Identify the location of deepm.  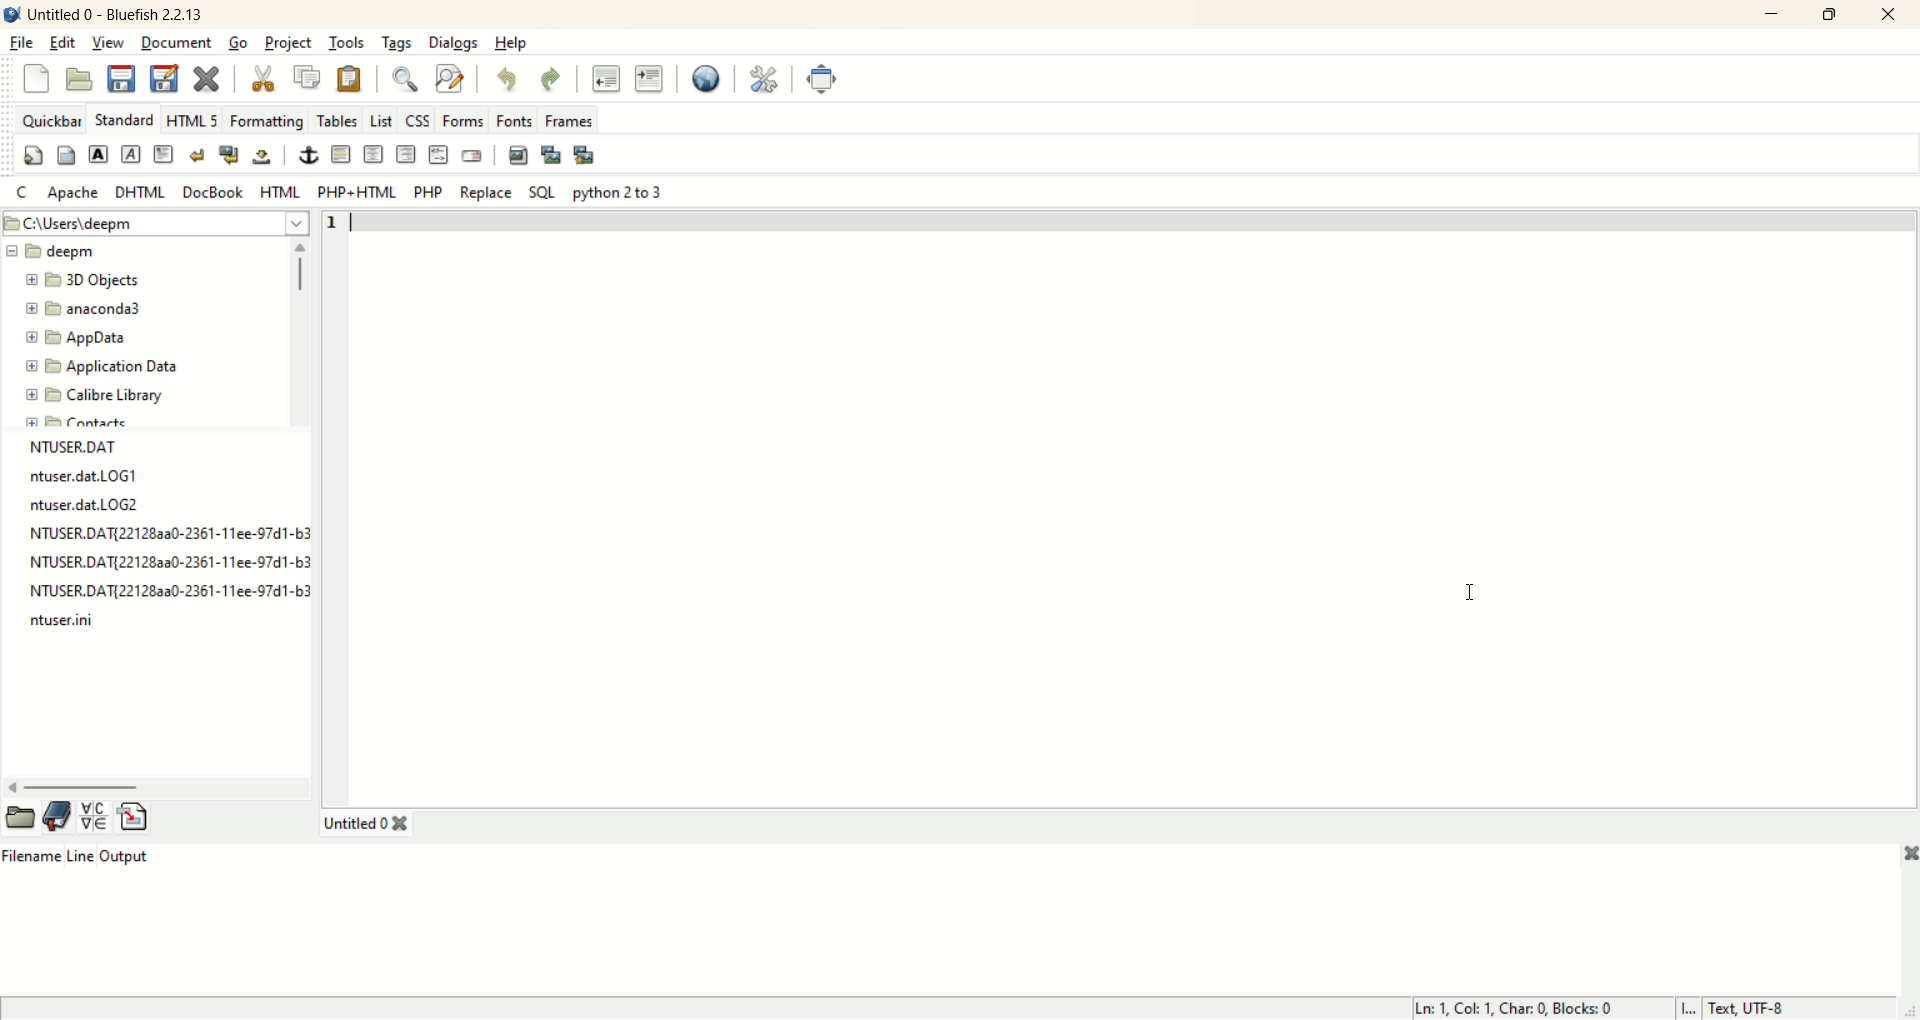
(57, 252).